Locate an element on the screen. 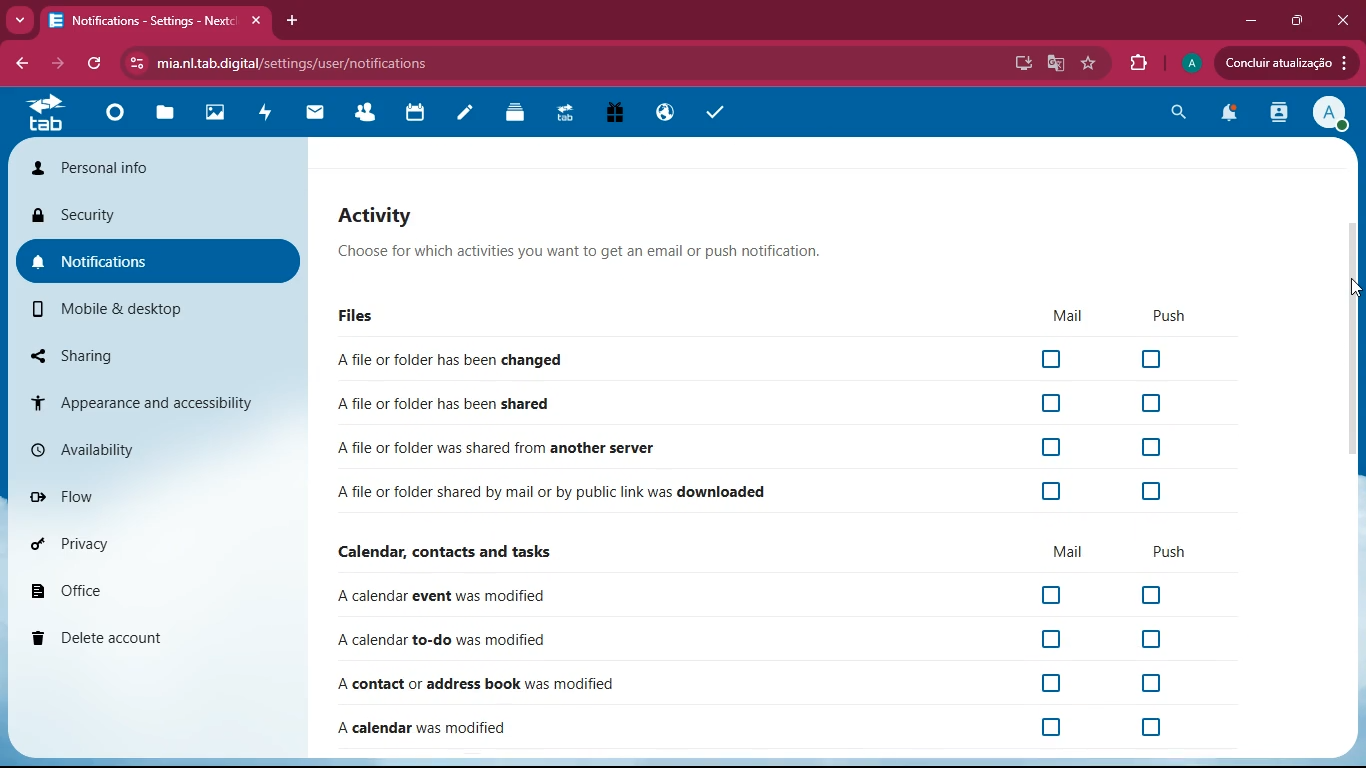 The width and height of the screenshot is (1366, 768). notifications is located at coordinates (160, 258).